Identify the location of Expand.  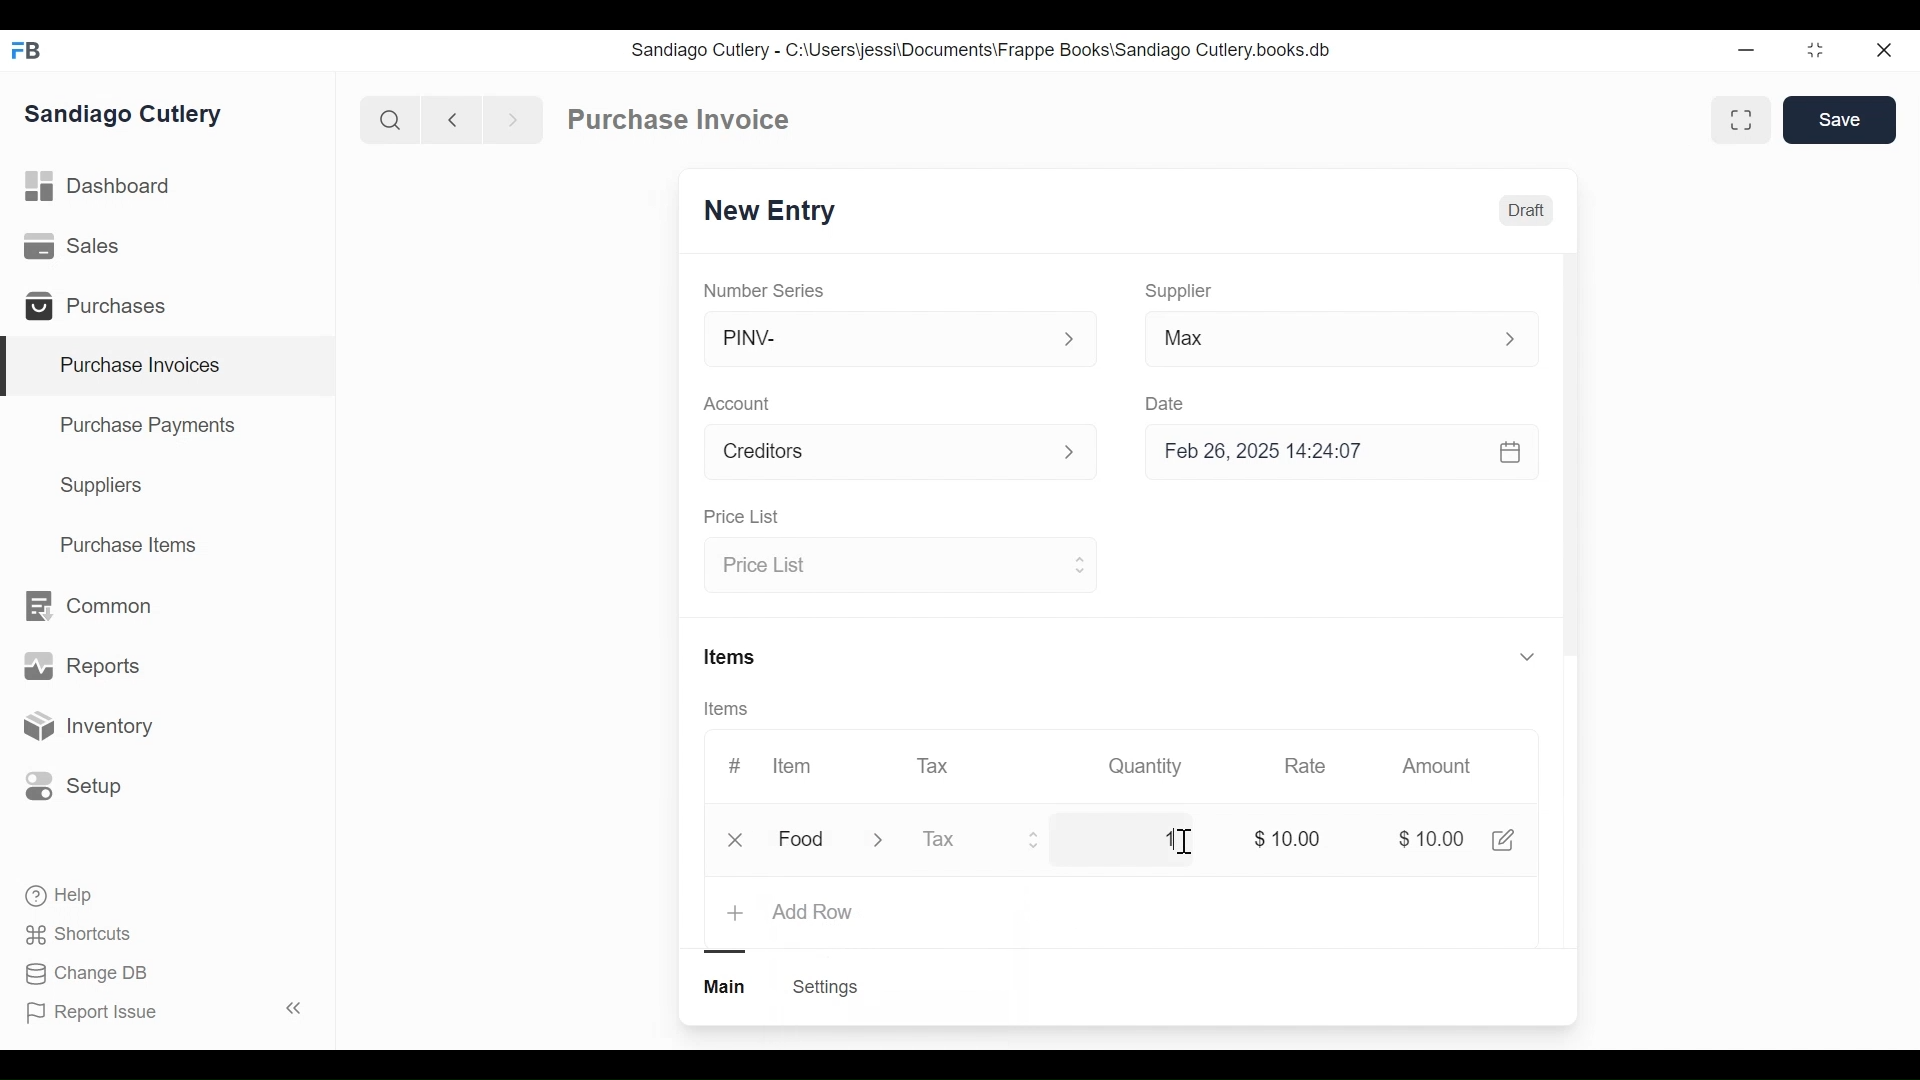
(1521, 339).